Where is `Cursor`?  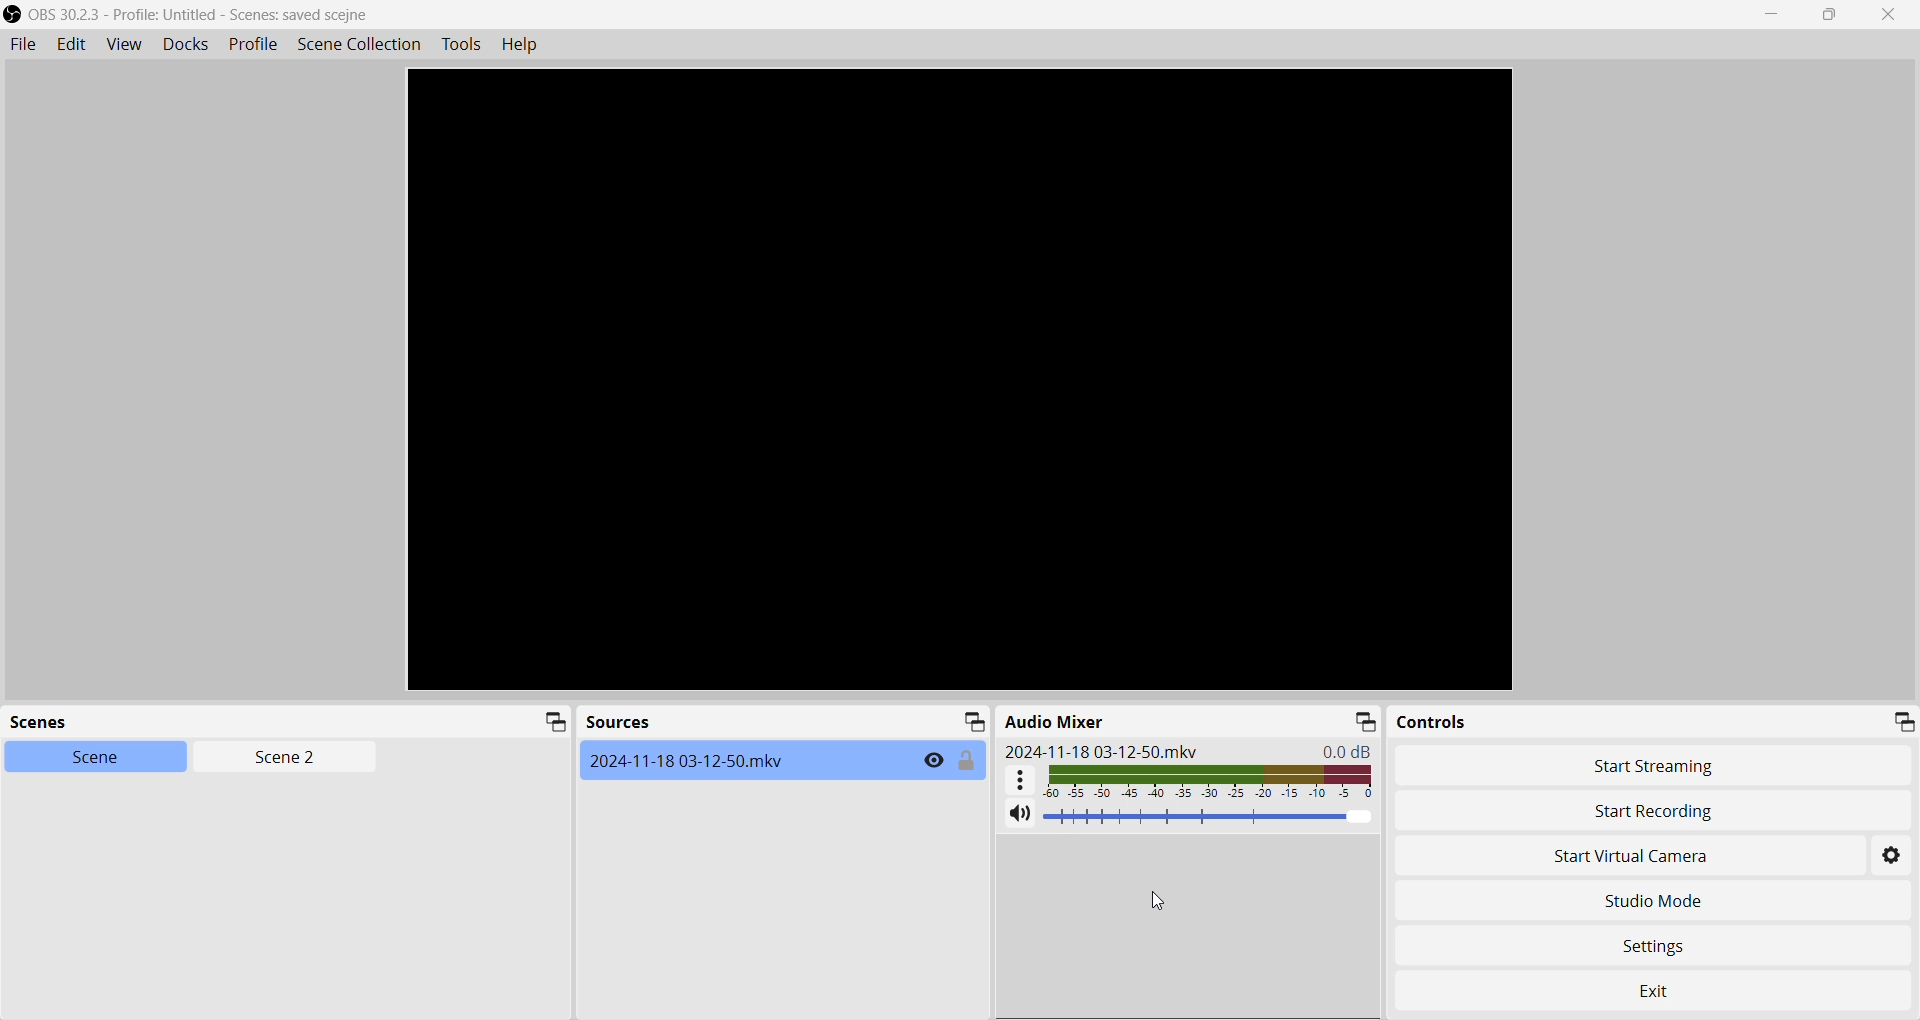 Cursor is located at coordinates (1158, 901).